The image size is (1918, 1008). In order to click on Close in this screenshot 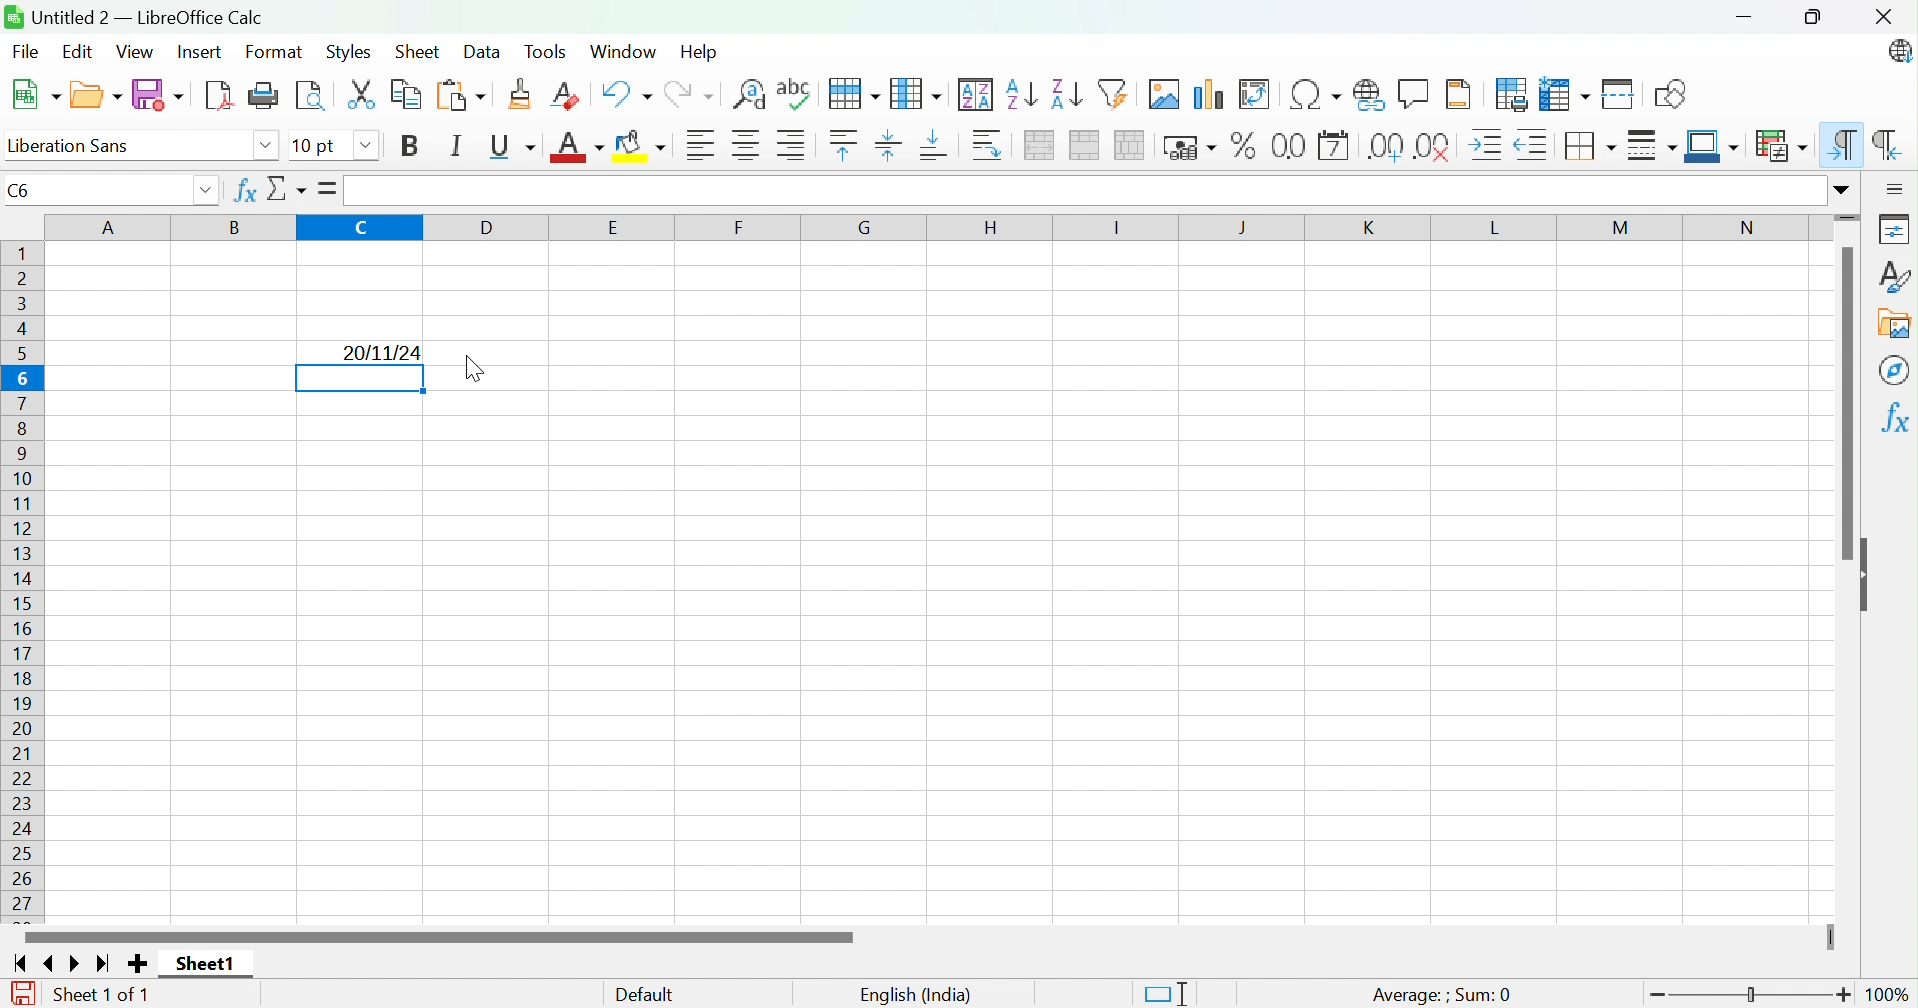, I will do `click(1881, 17)`.